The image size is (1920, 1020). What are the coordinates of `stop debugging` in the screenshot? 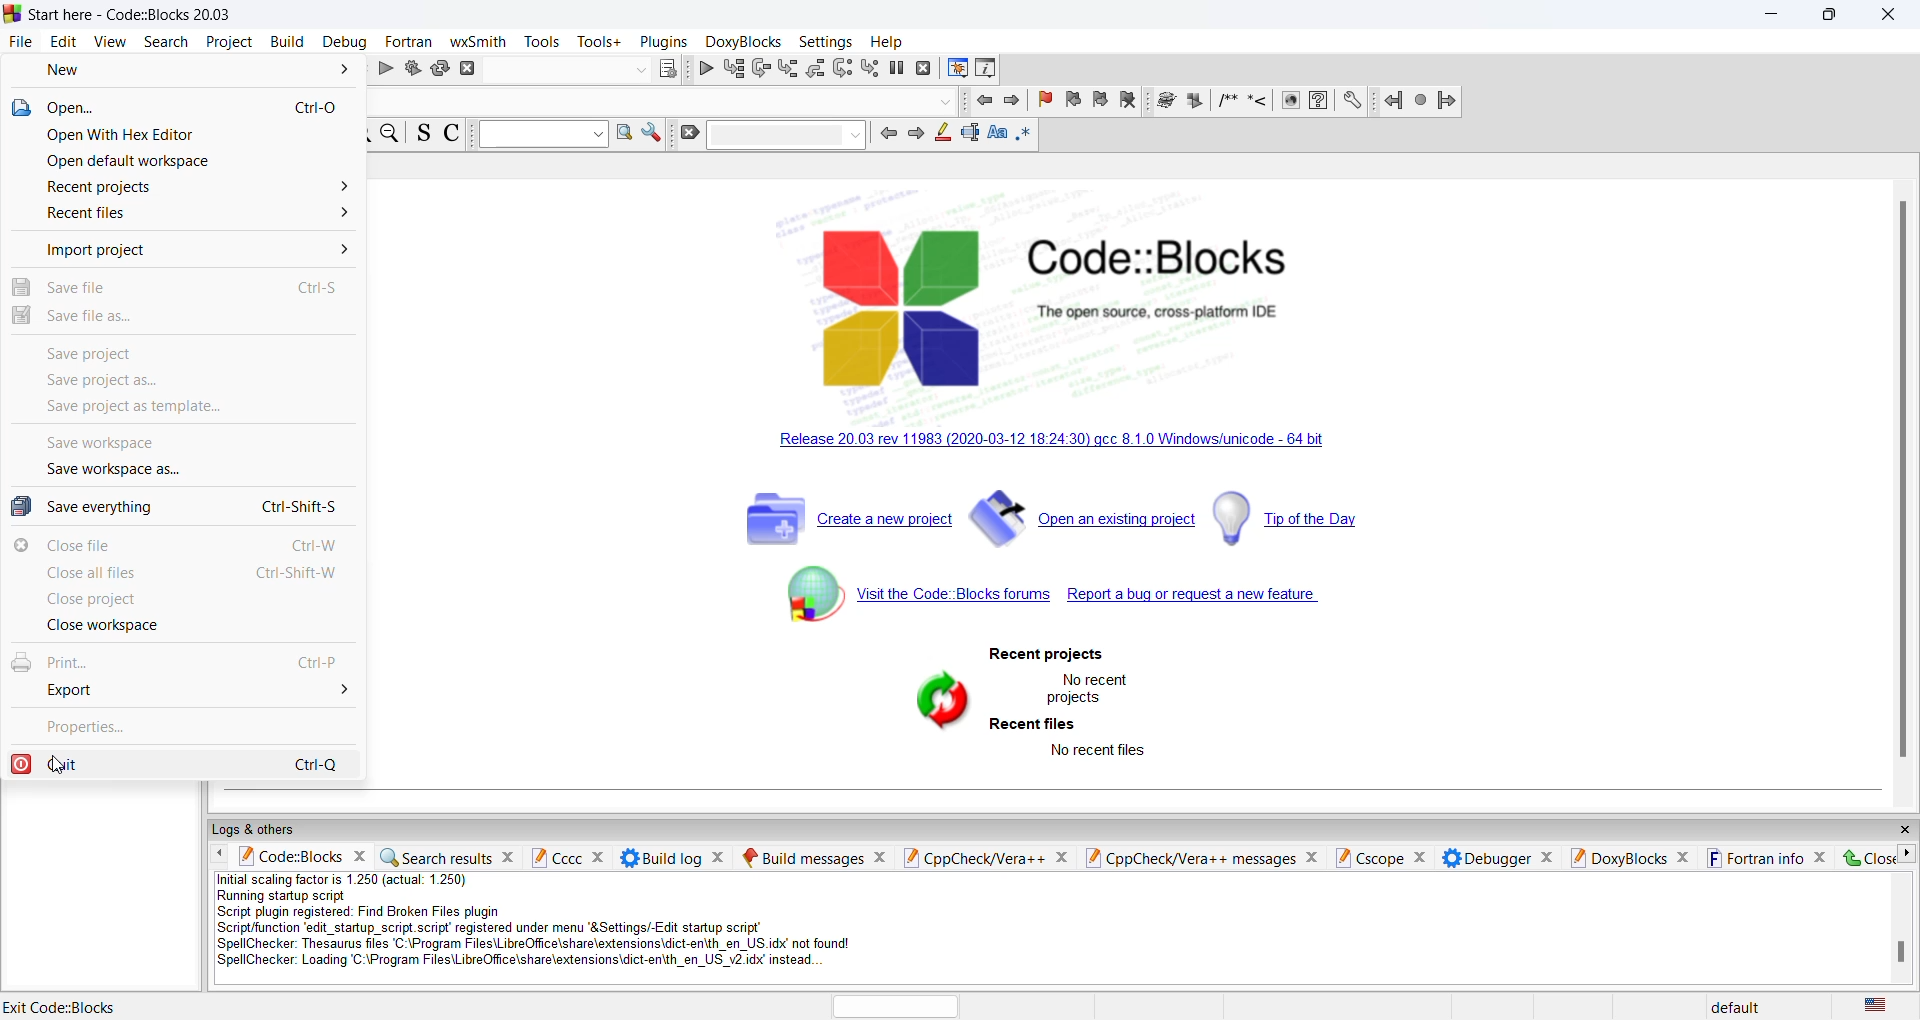 It's located at (923, 70).